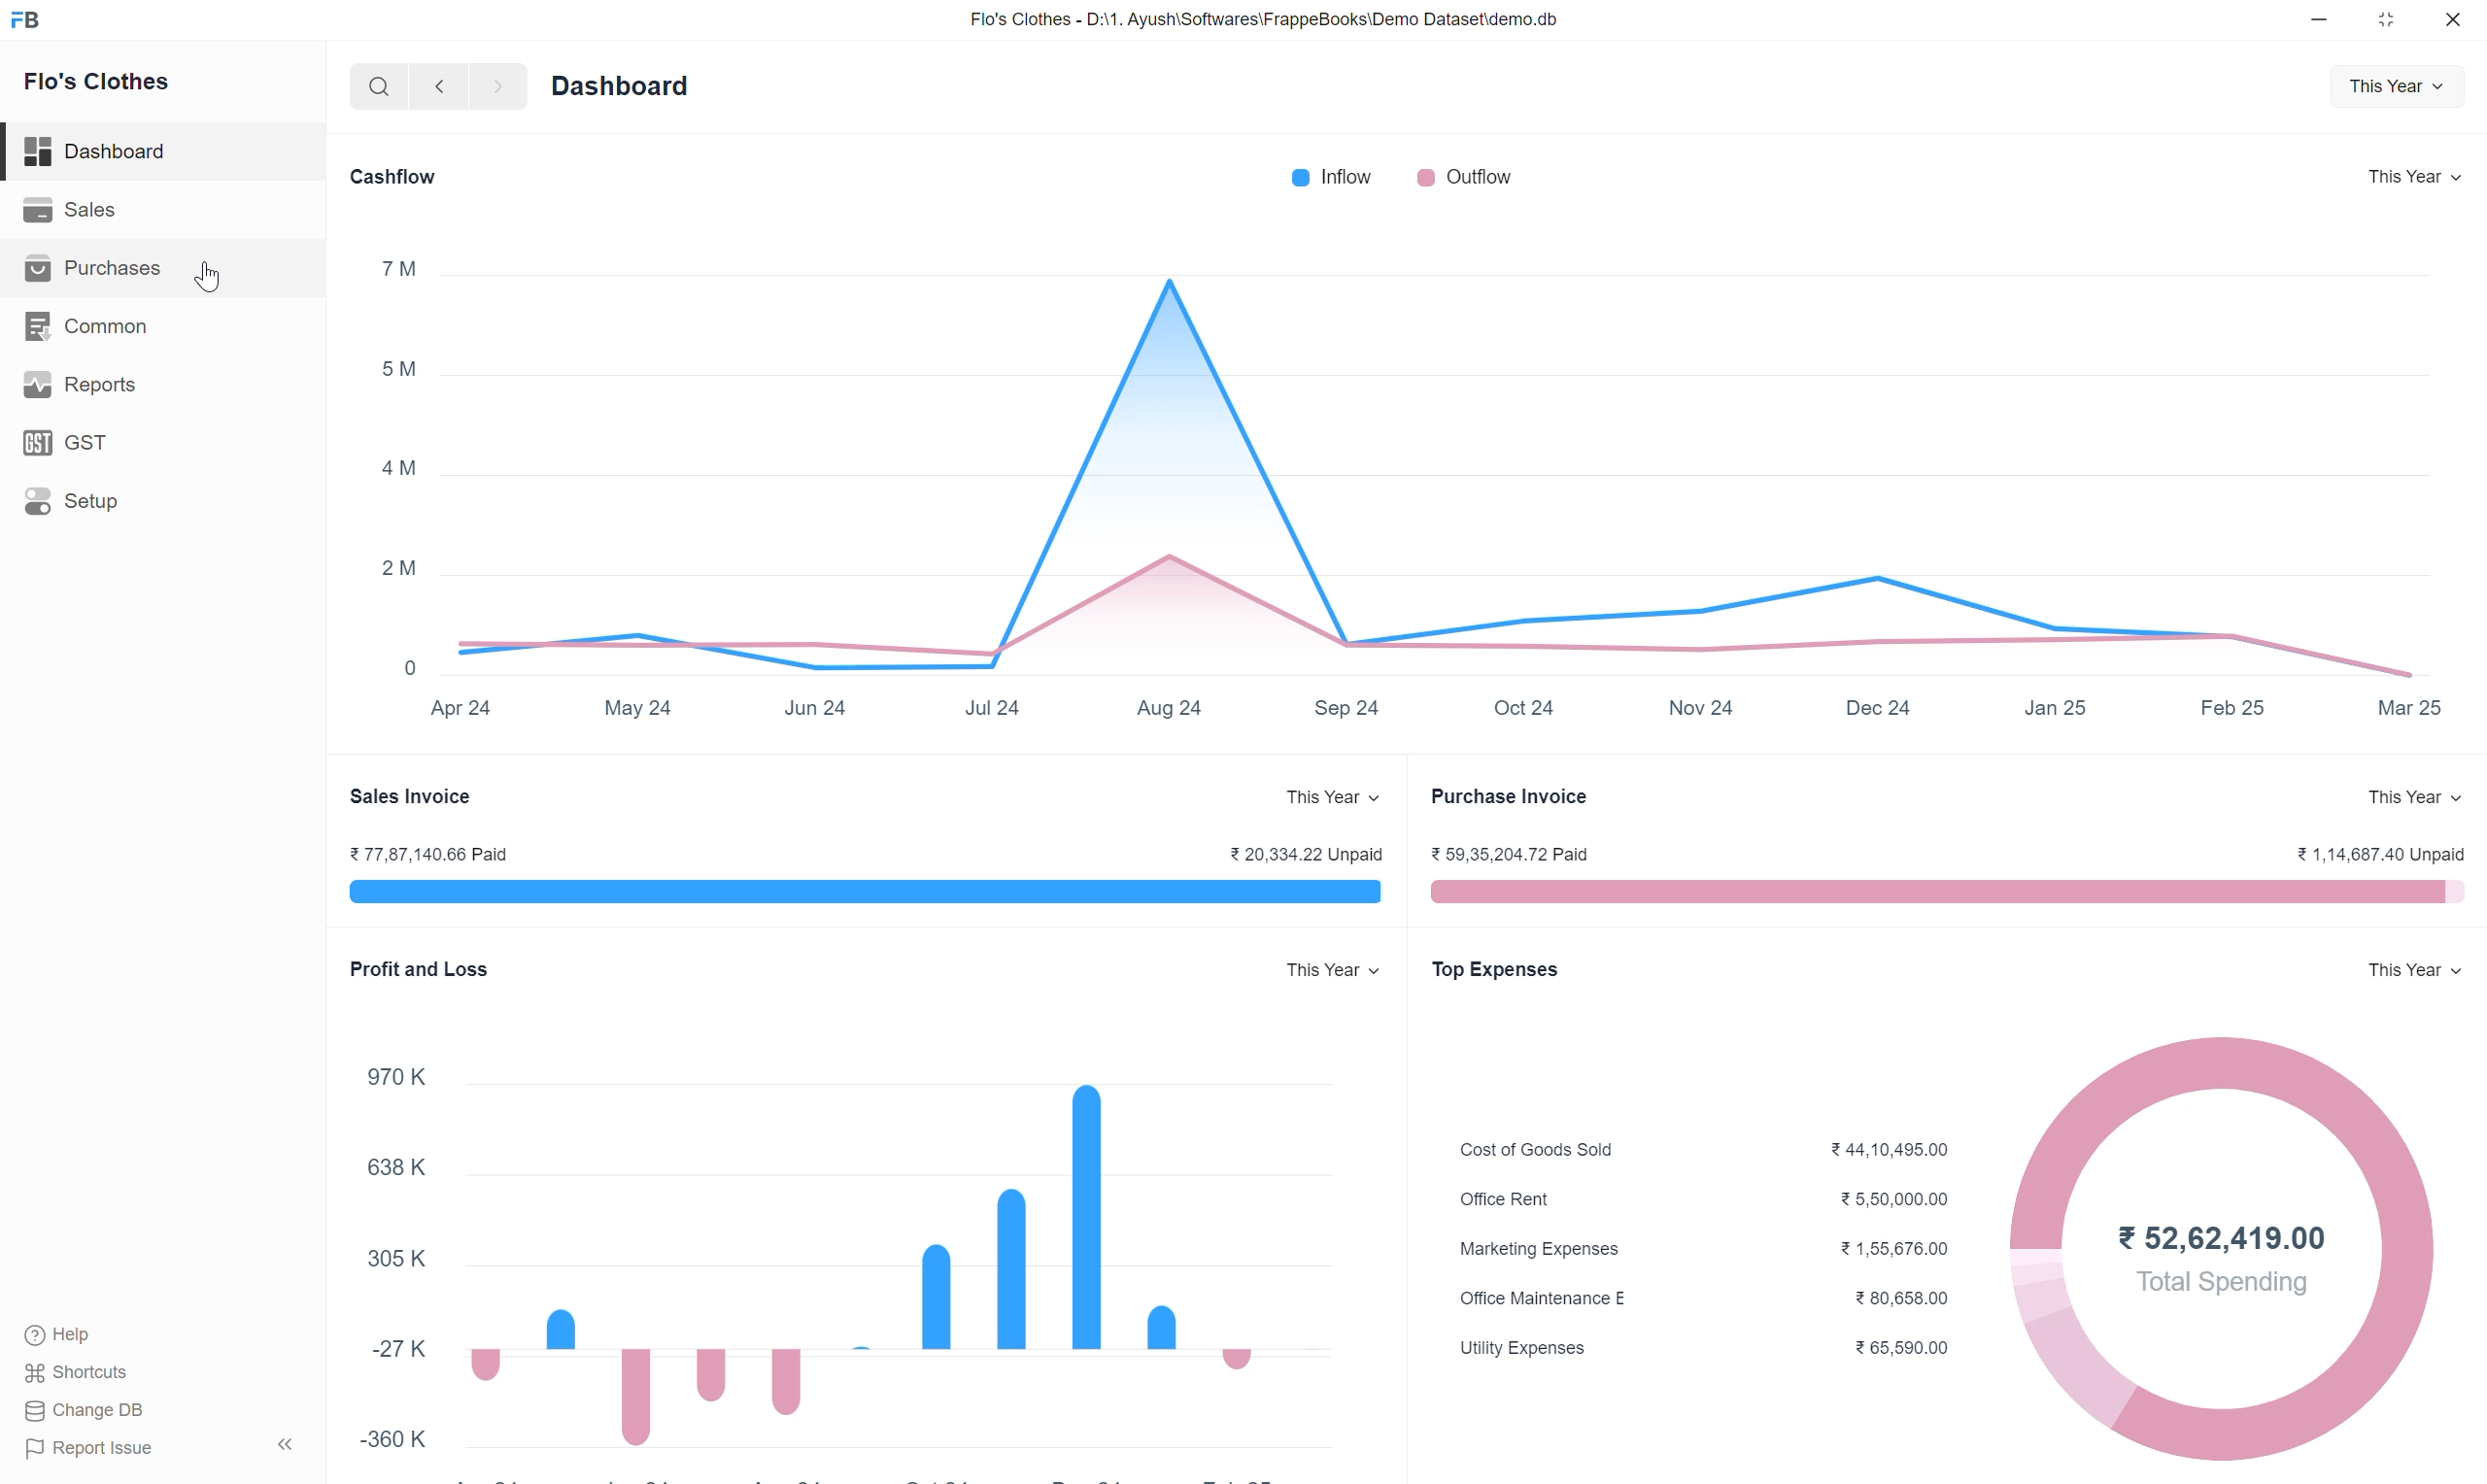 This screenshot has height=1484, width=2487. I want to click on 44,10,495.00, so click(1890, 1150).